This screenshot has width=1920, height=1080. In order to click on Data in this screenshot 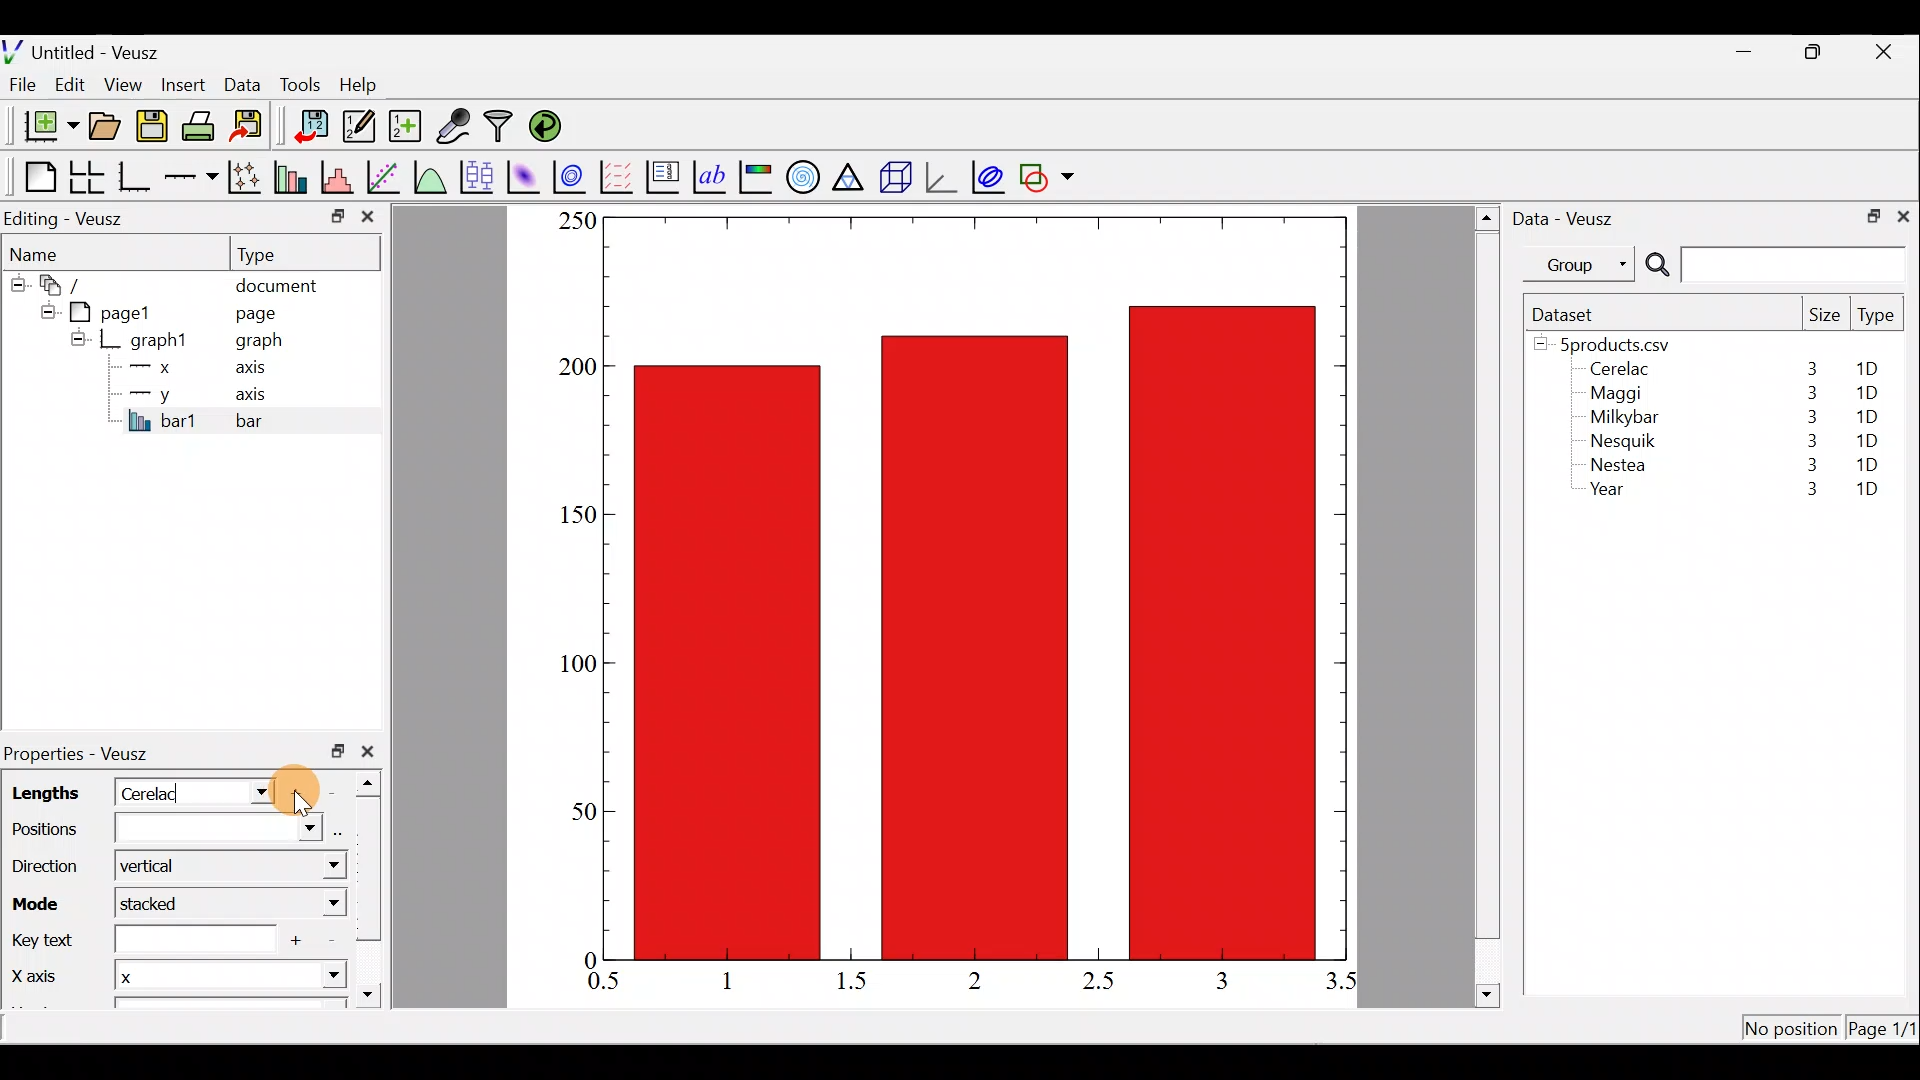, I will do `click(242, 83)`.